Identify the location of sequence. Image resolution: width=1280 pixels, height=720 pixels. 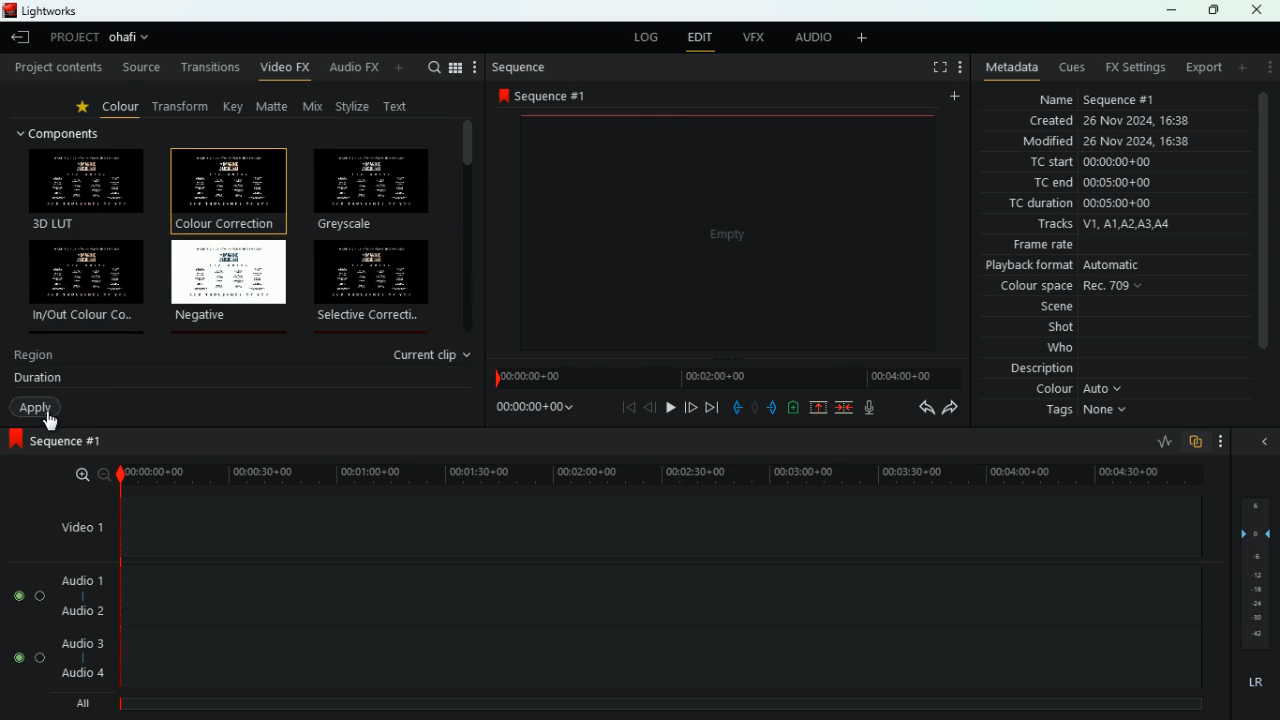
(75, 441).